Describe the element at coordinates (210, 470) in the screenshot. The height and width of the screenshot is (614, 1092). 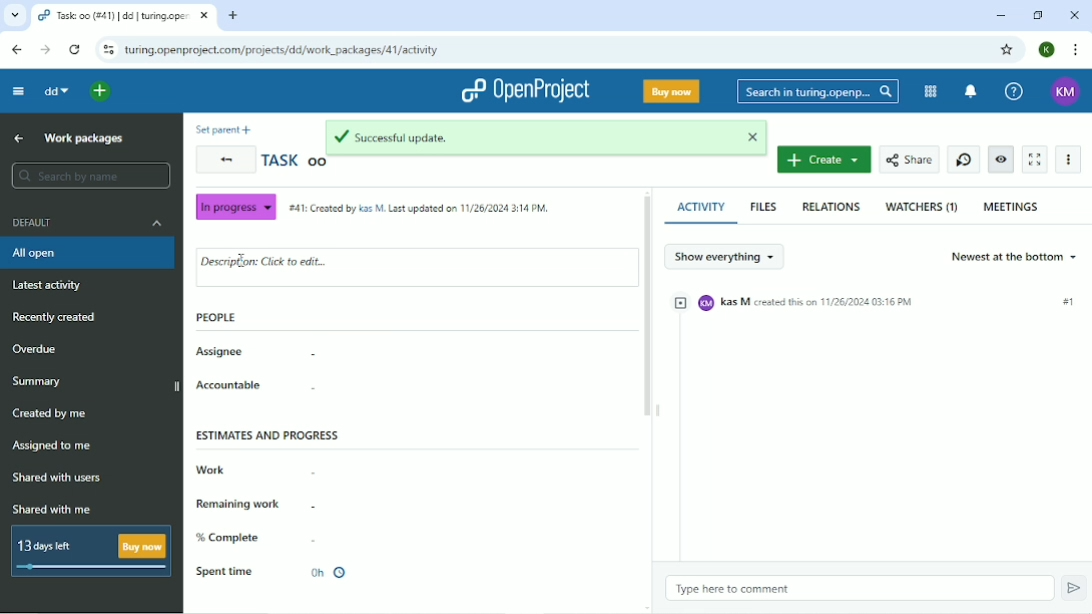
I see `Work` at that location.